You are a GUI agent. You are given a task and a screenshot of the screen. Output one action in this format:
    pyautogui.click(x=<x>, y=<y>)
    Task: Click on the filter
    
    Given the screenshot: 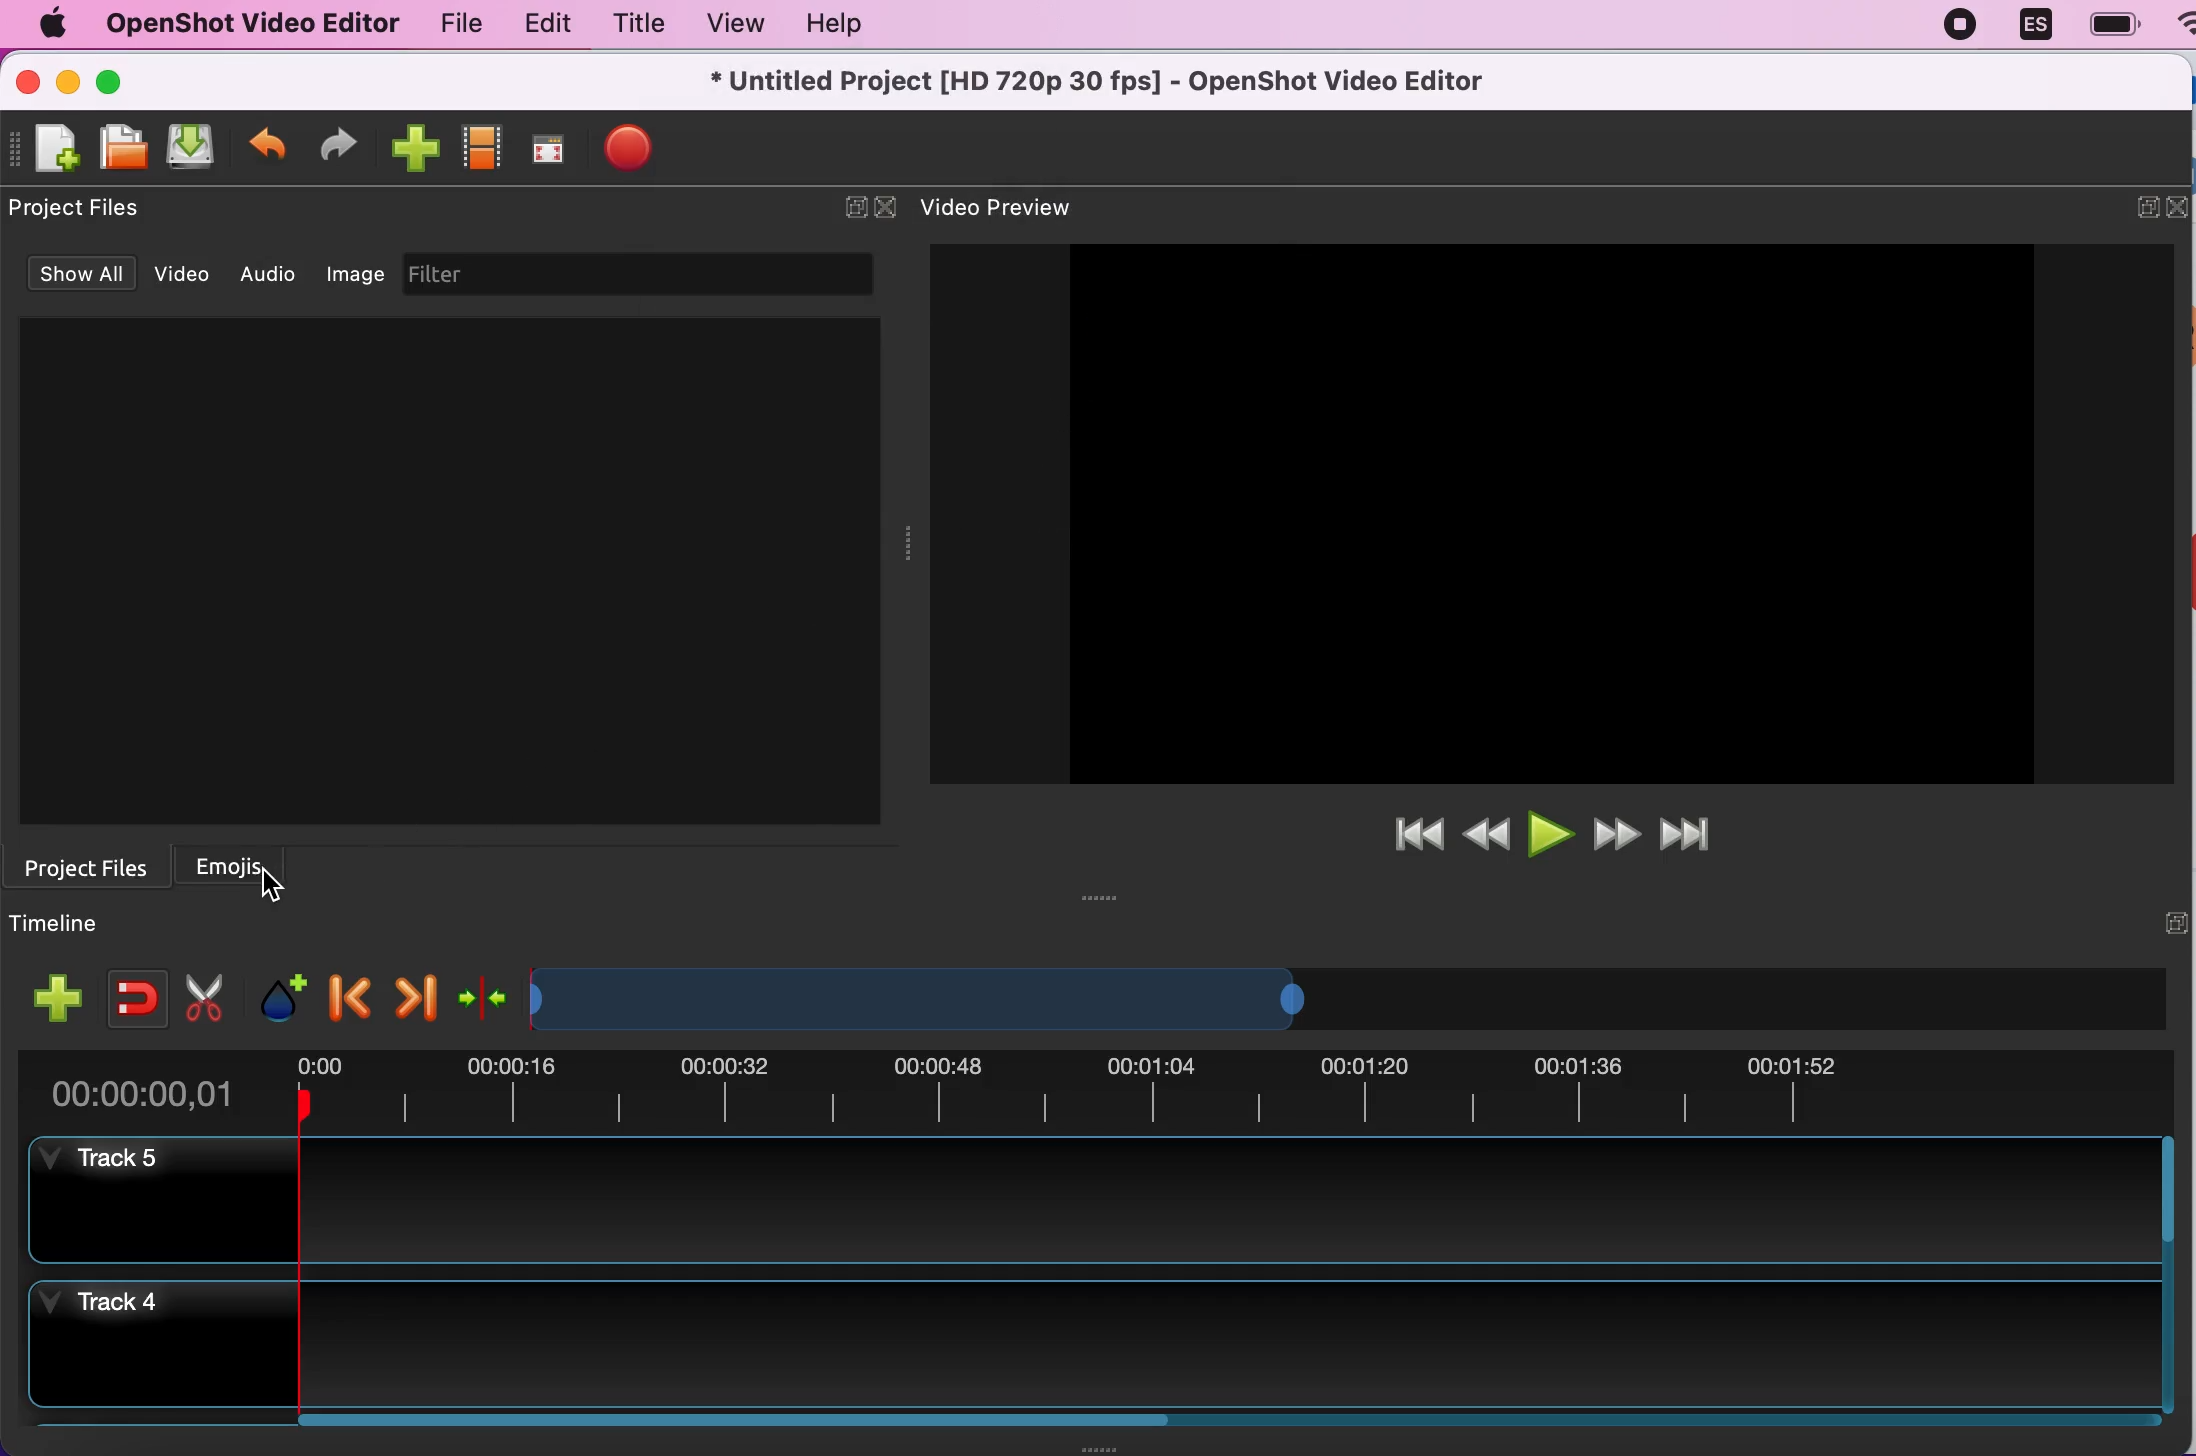 What is the action you would take?
    pyautogui.click(x=644, y=274)
    